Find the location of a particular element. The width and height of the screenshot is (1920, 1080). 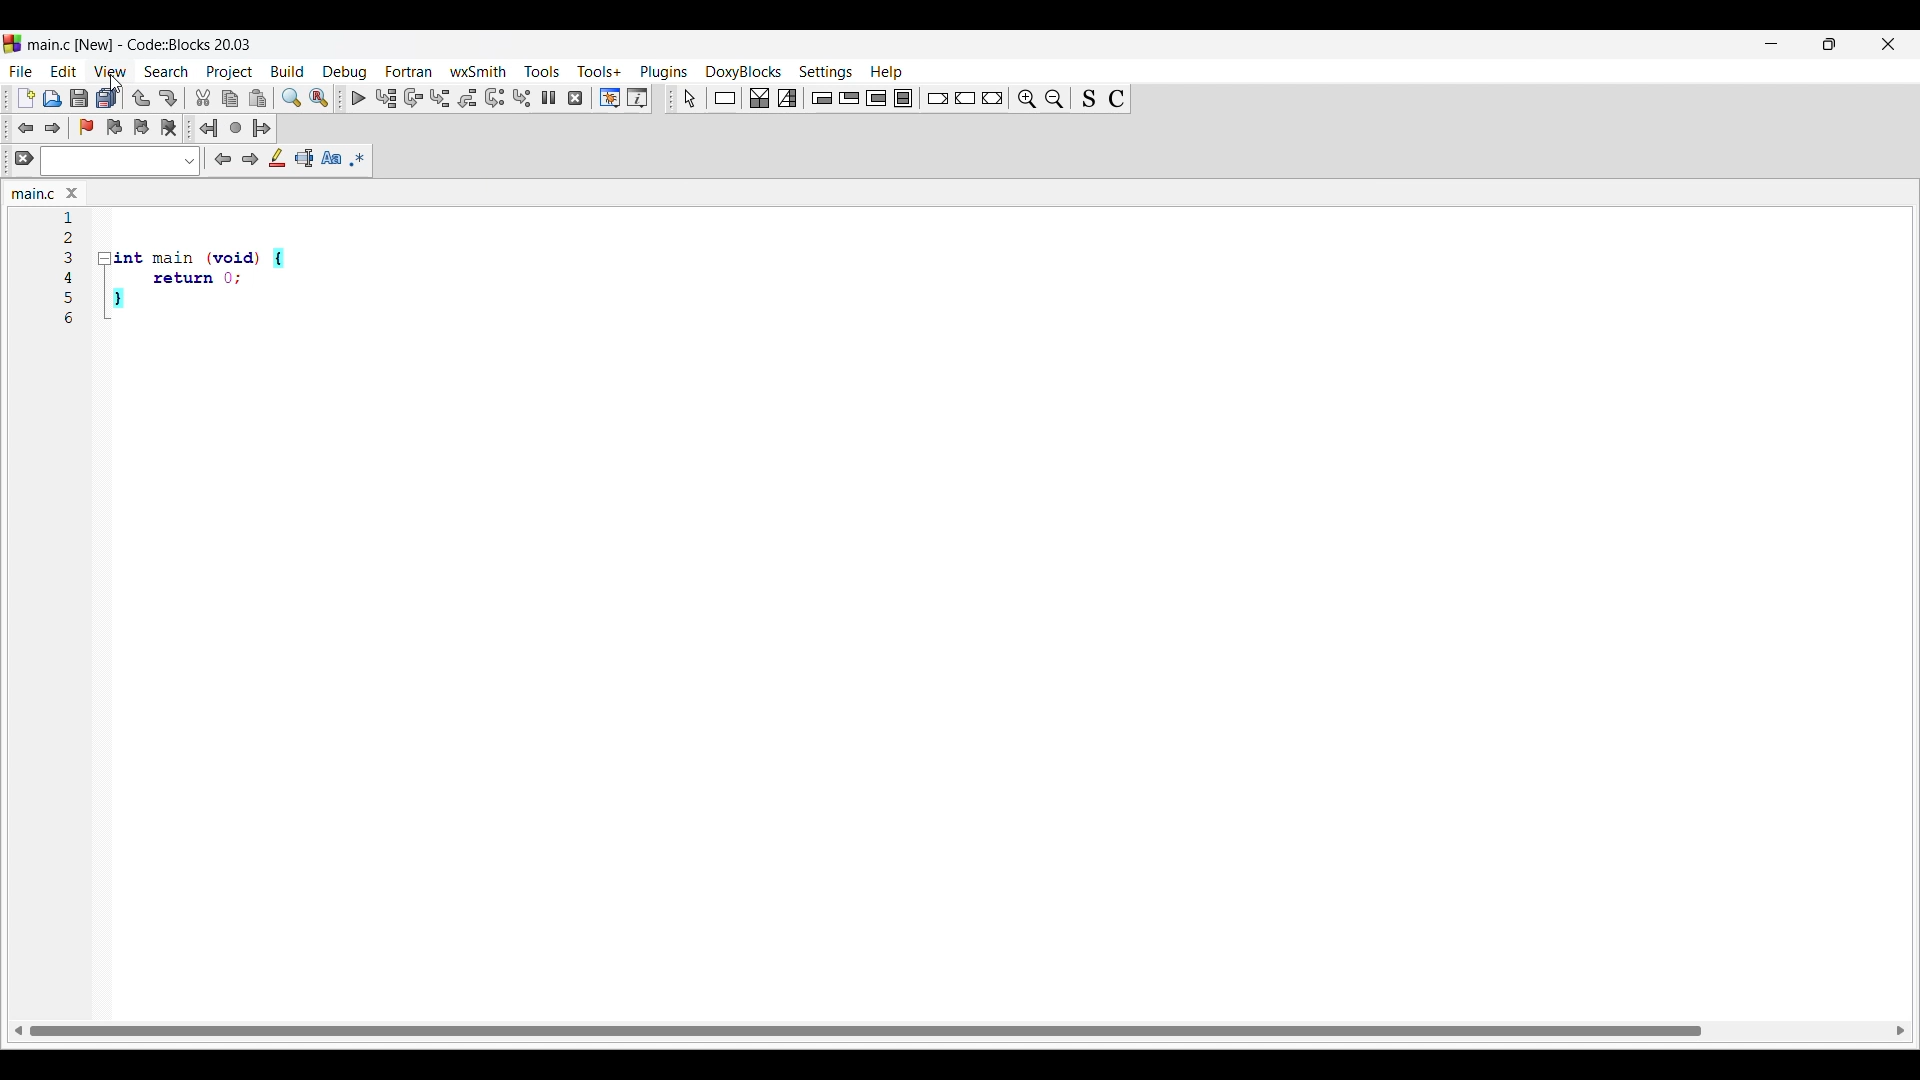

Search menu is located at coordinates (167, 72).